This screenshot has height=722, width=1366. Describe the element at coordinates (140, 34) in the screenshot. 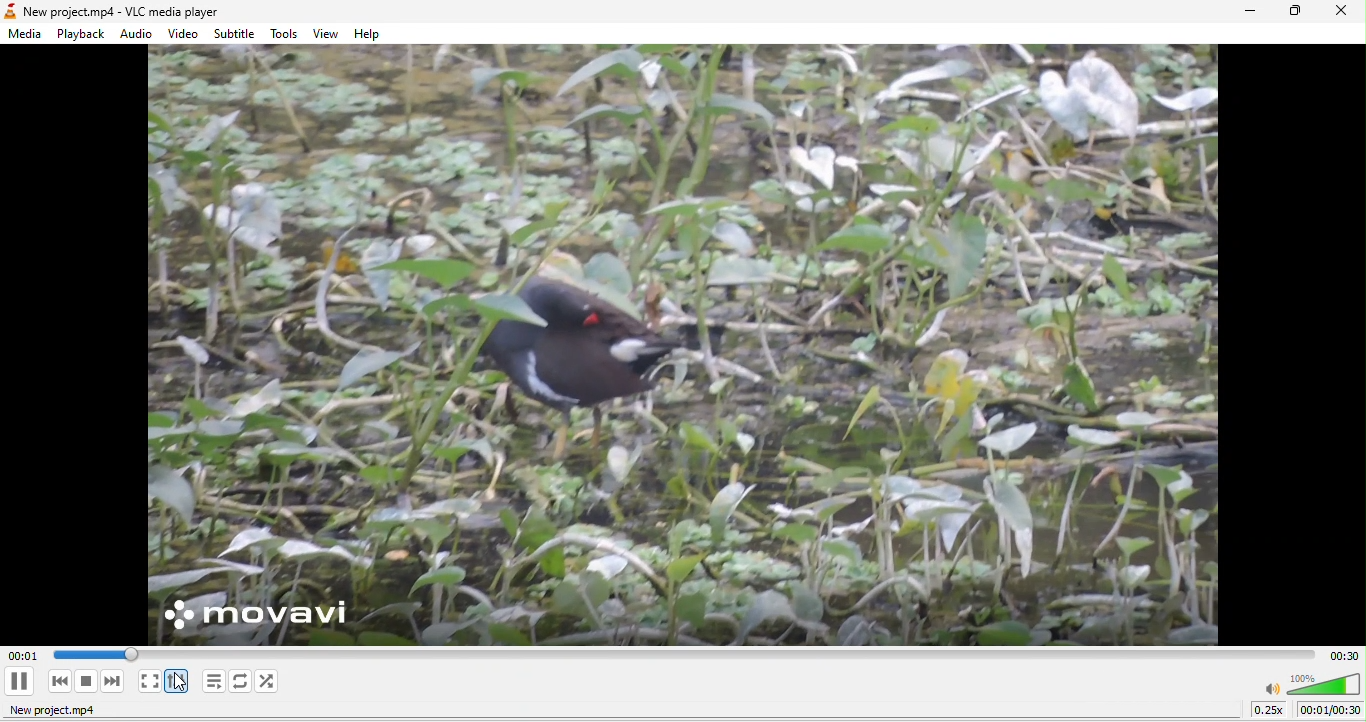

I see `audio` at that location.